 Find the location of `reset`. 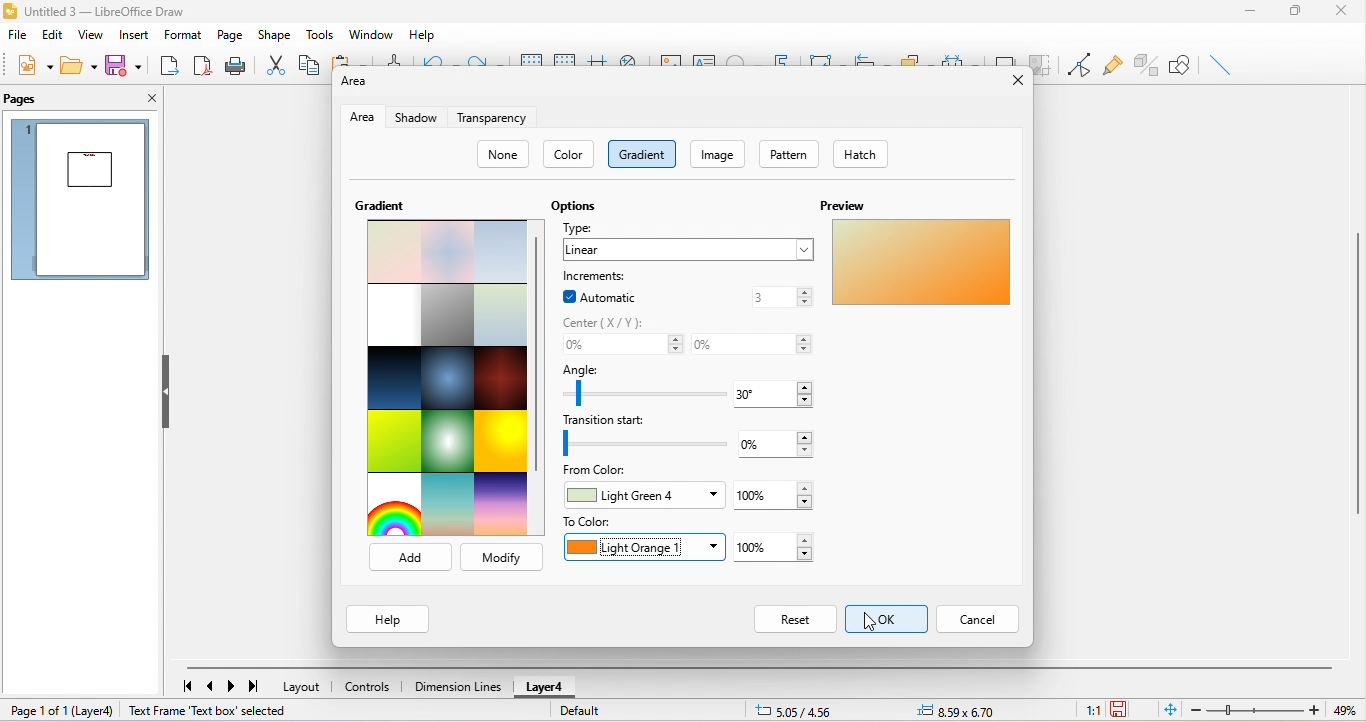

reset is located at coordinates (794, 618).